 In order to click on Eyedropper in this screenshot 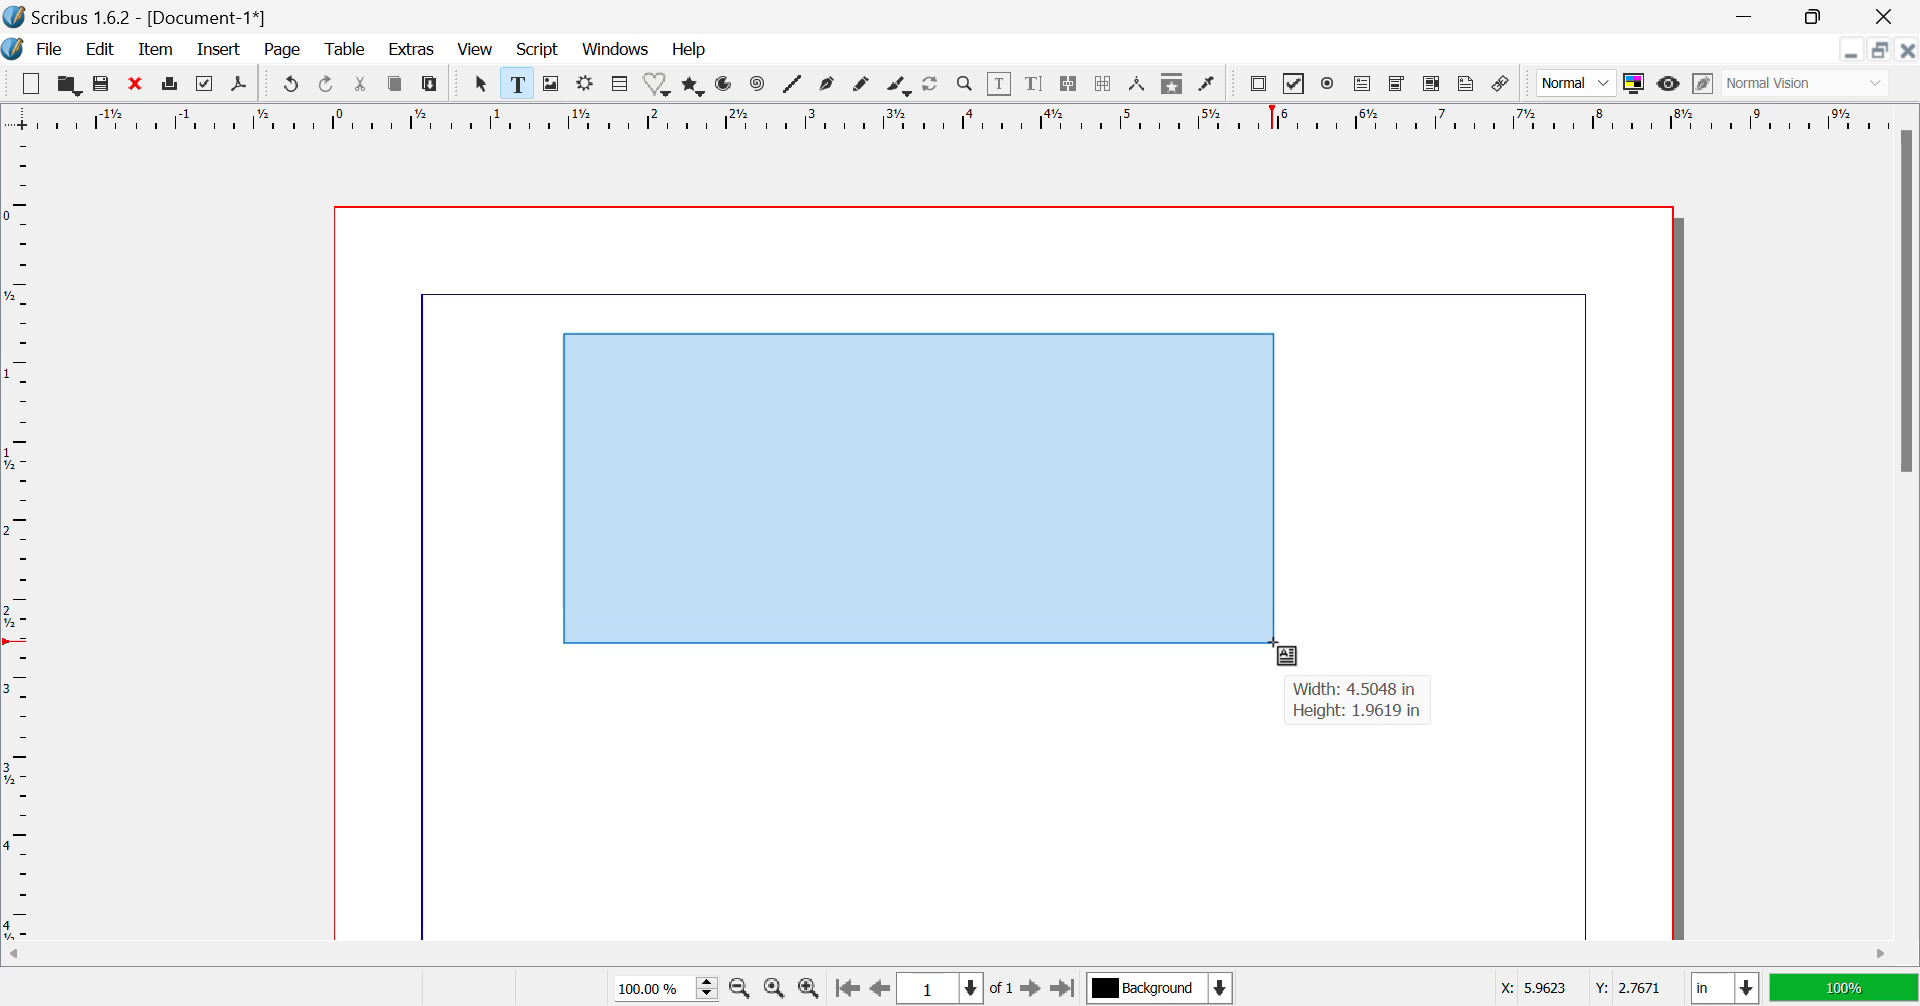, I will do `click(1210, 83)`.